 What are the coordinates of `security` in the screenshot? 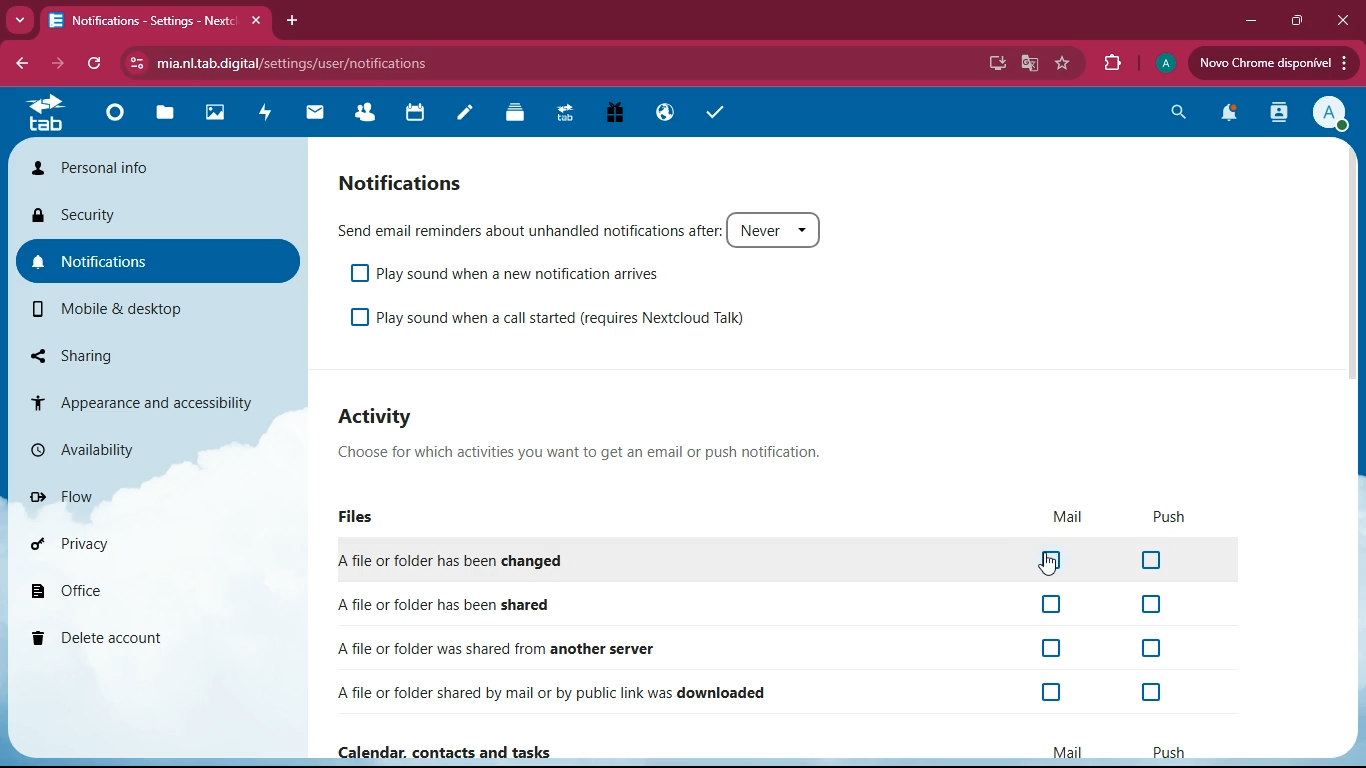 It's located at (138, 216).